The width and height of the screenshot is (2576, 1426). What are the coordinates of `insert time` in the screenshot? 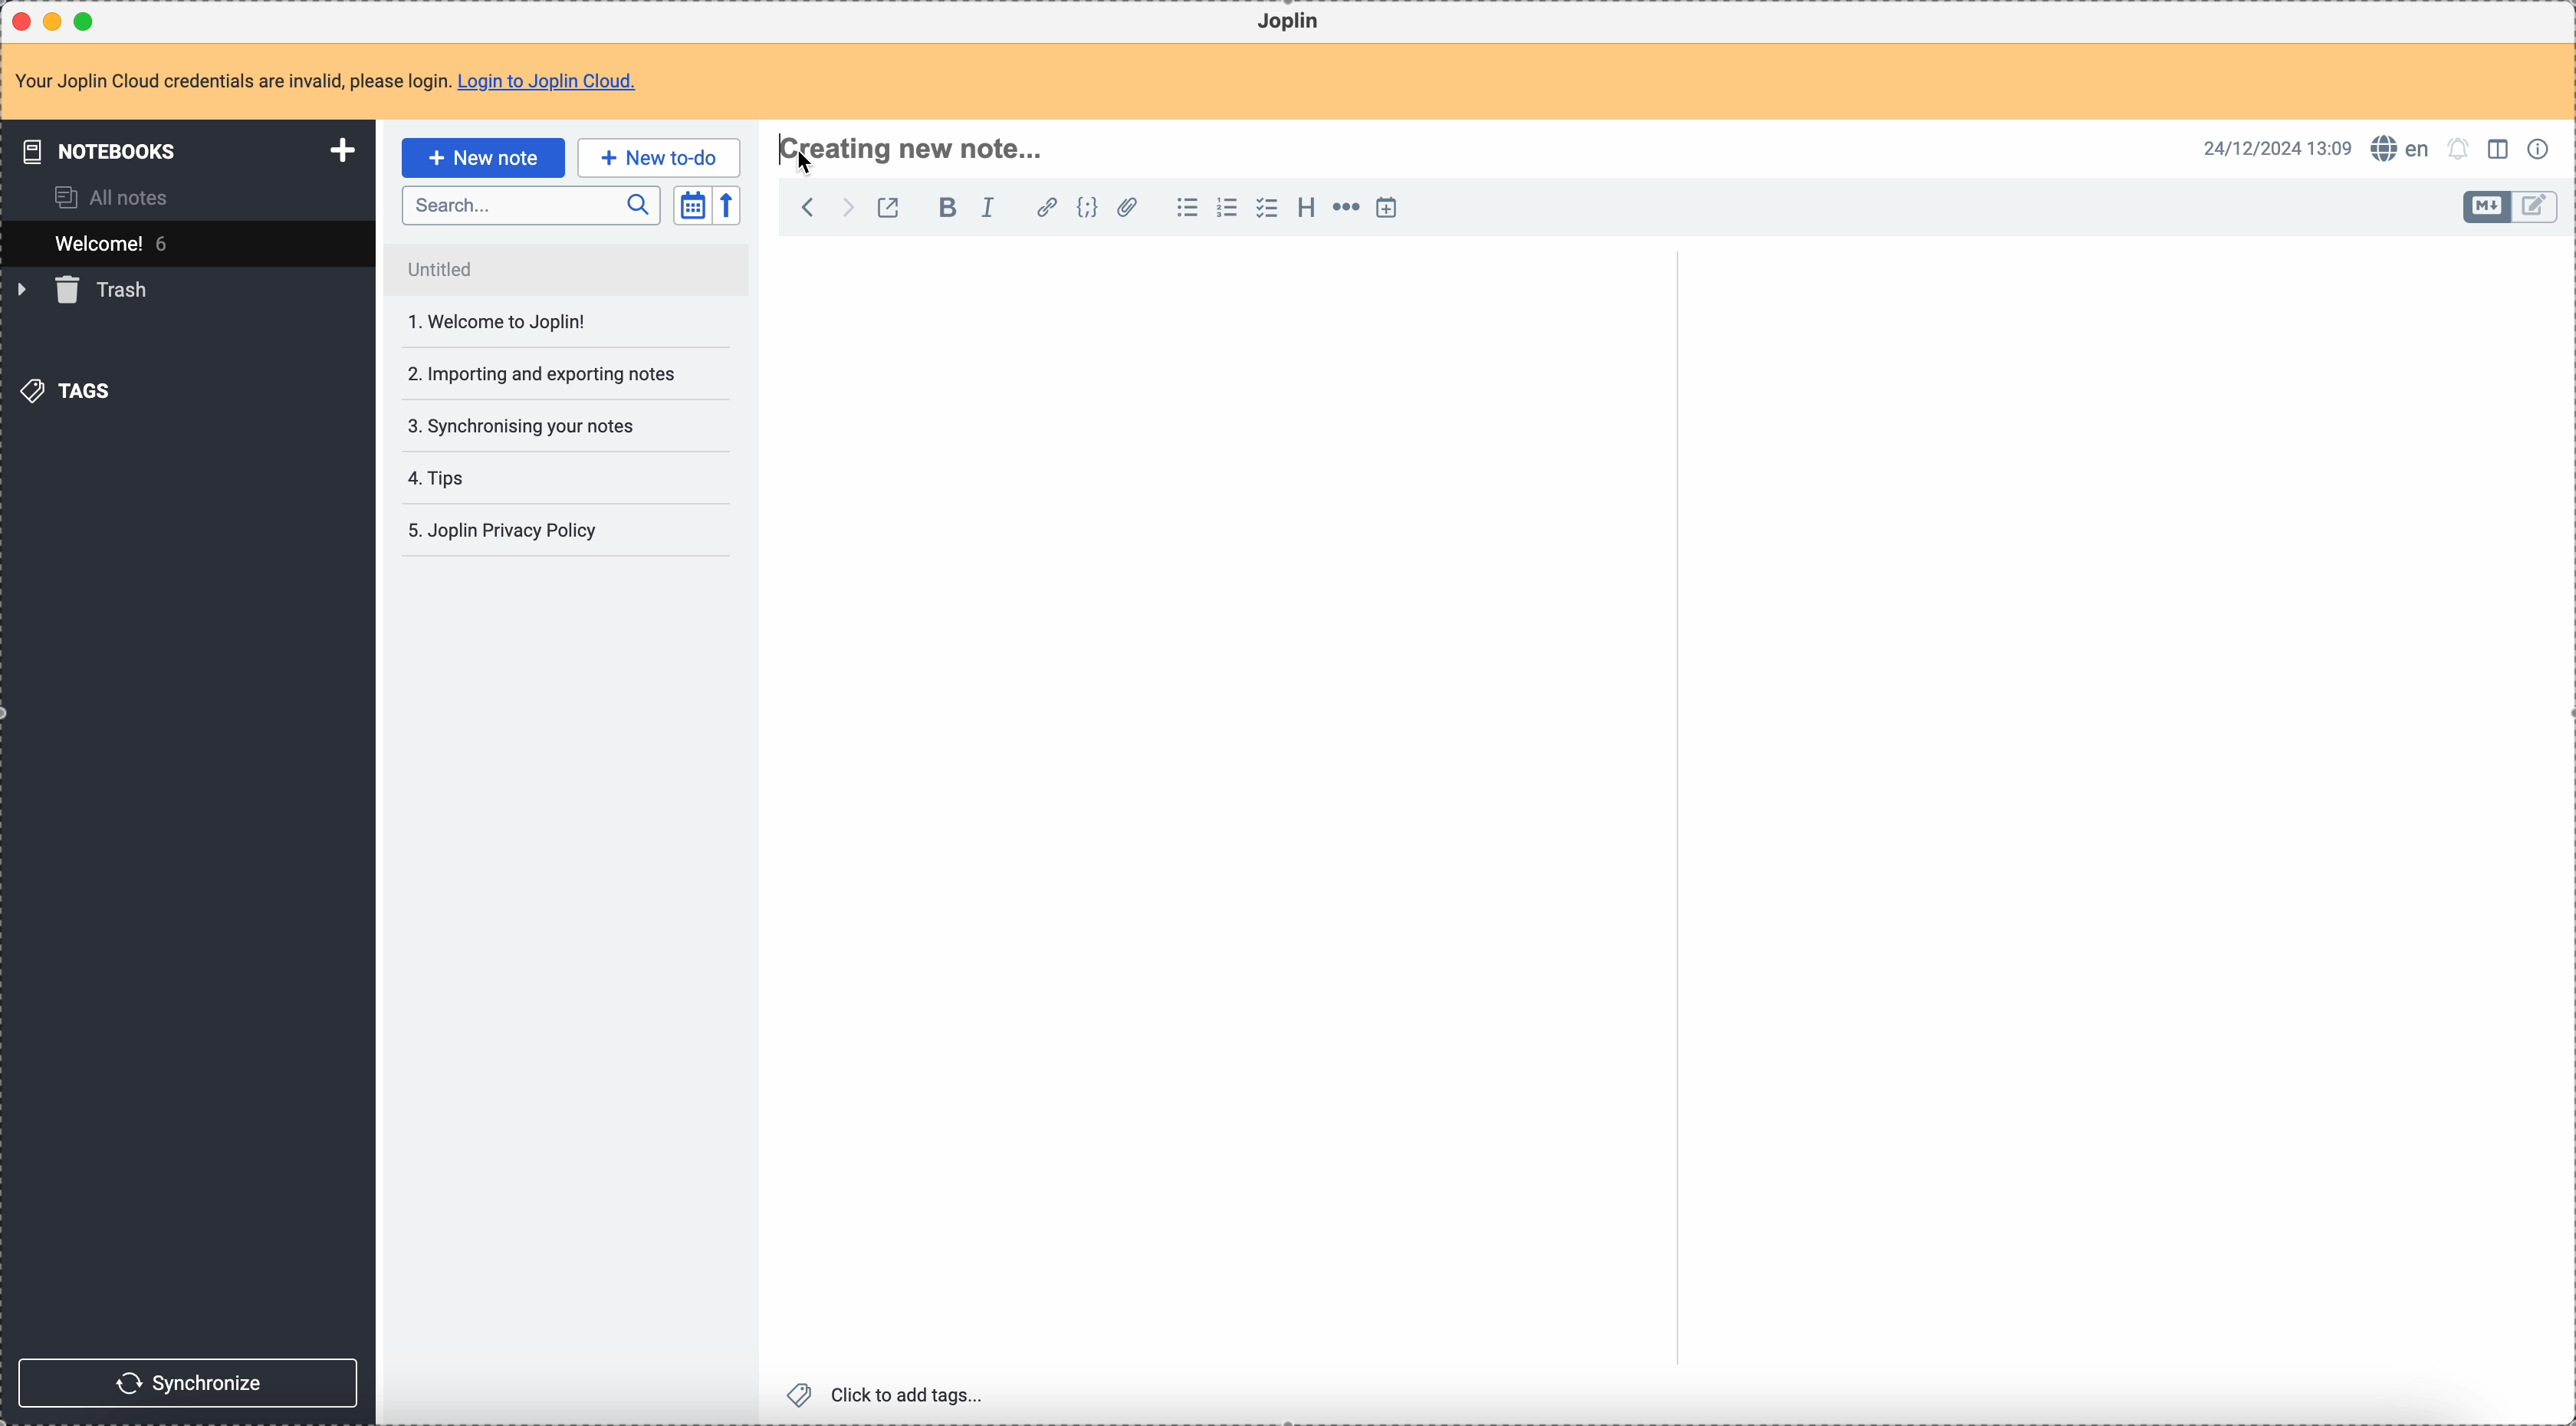 It's located at (1386, 207).